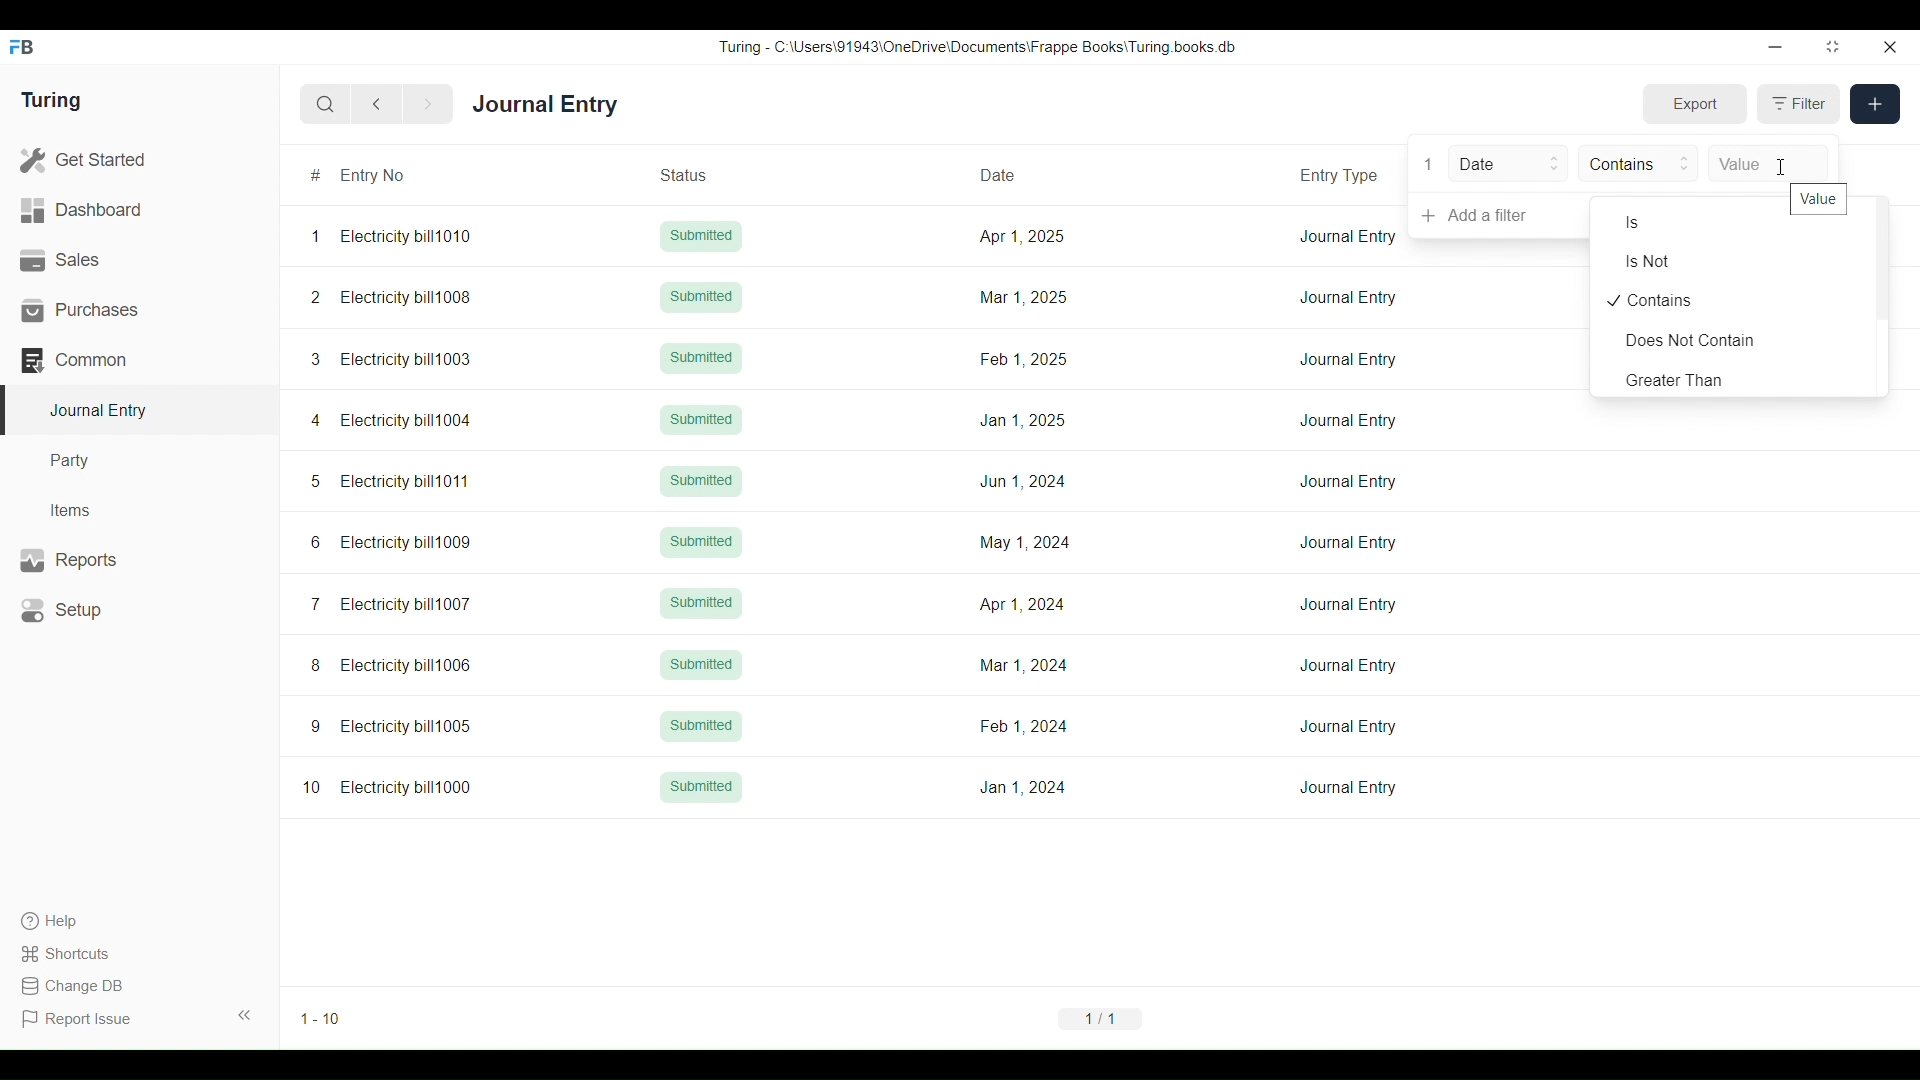 The width and height of the screenshot is (1920, 1080). I want to click on Journal Entry, so click(545, 103).